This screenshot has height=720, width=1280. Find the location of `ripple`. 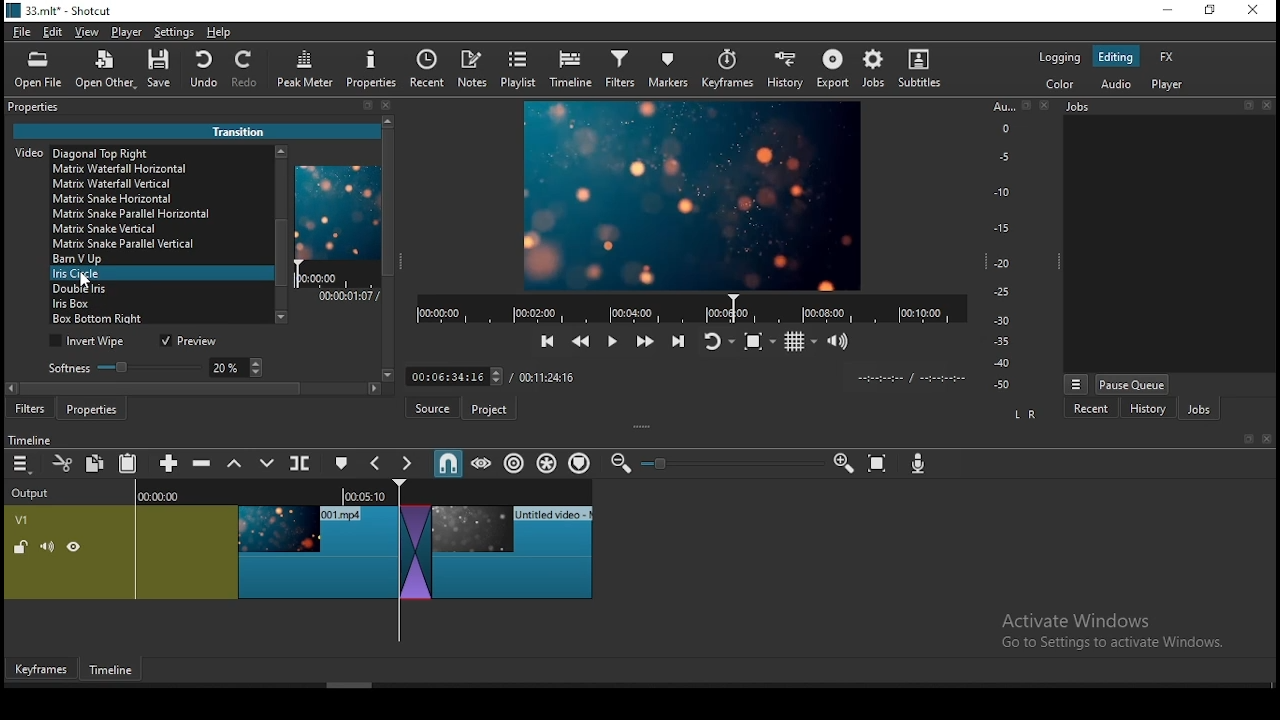

ripple is located at coordinates (514, 464).